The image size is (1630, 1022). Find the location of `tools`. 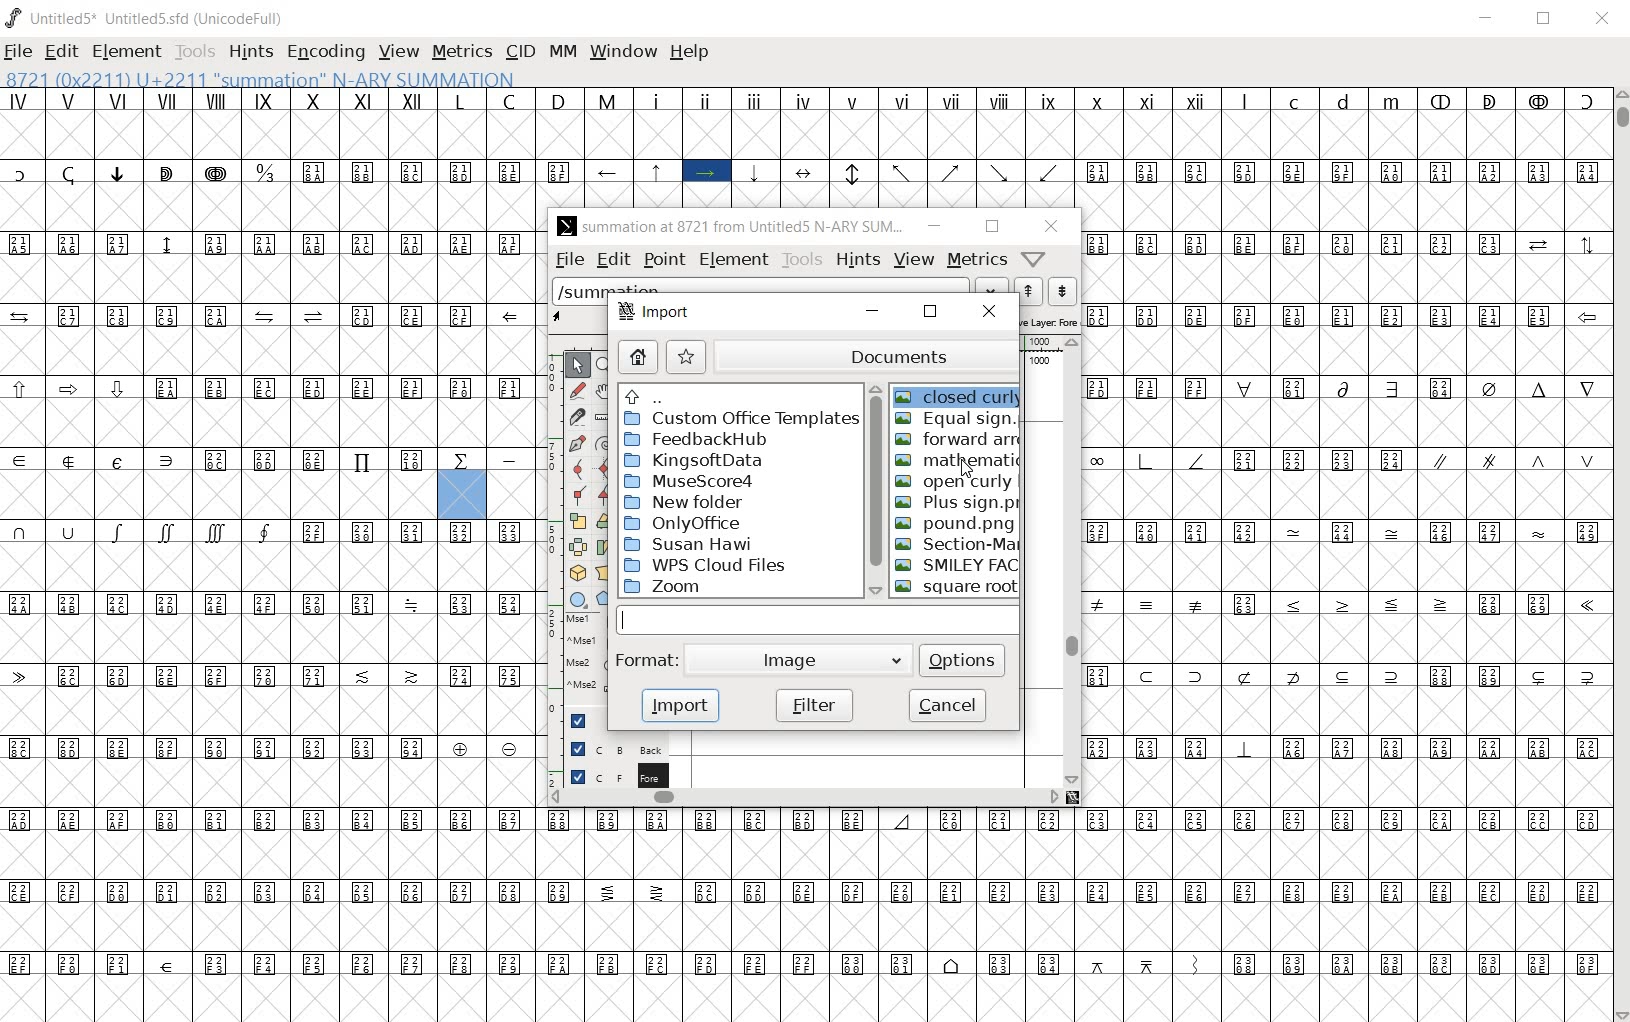

tools is located at coordinates (802, 259).